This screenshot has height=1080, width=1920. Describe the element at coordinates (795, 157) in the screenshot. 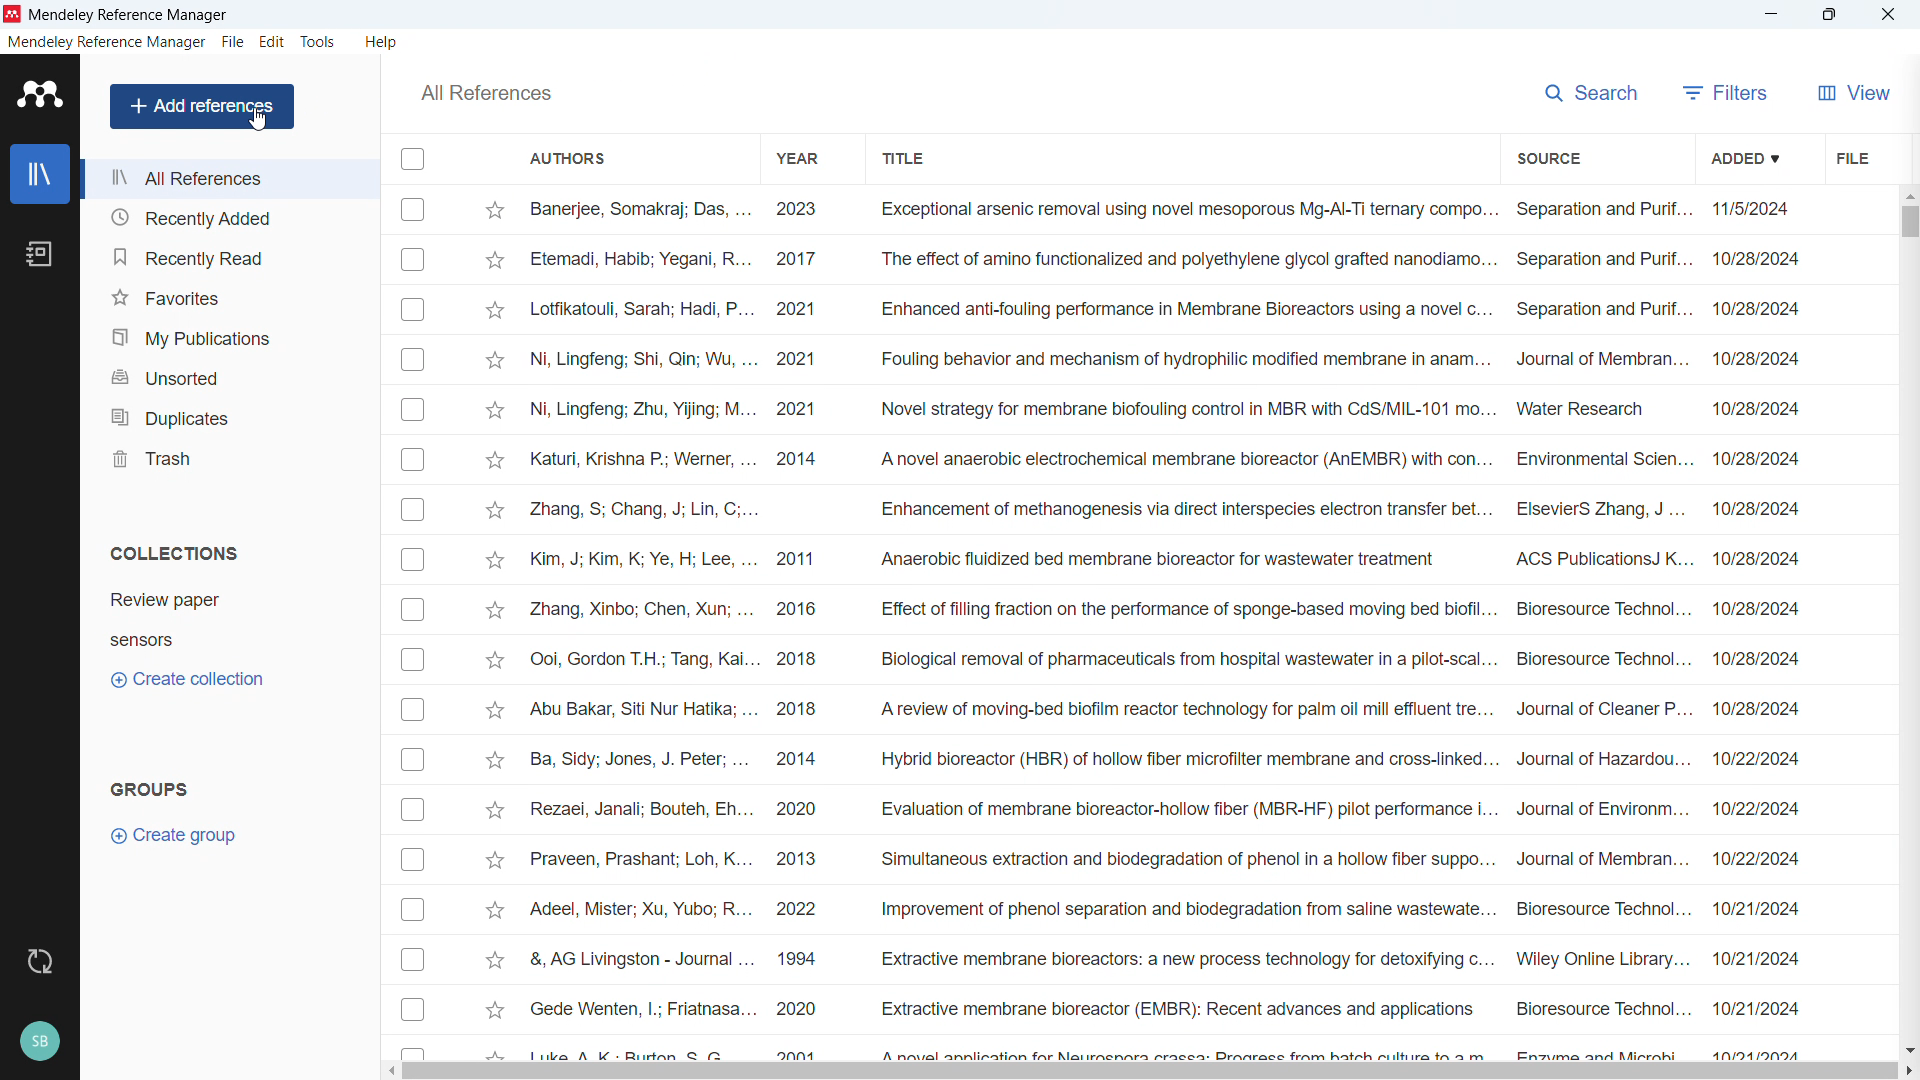

I see `Sort by year of publication ` at that location.